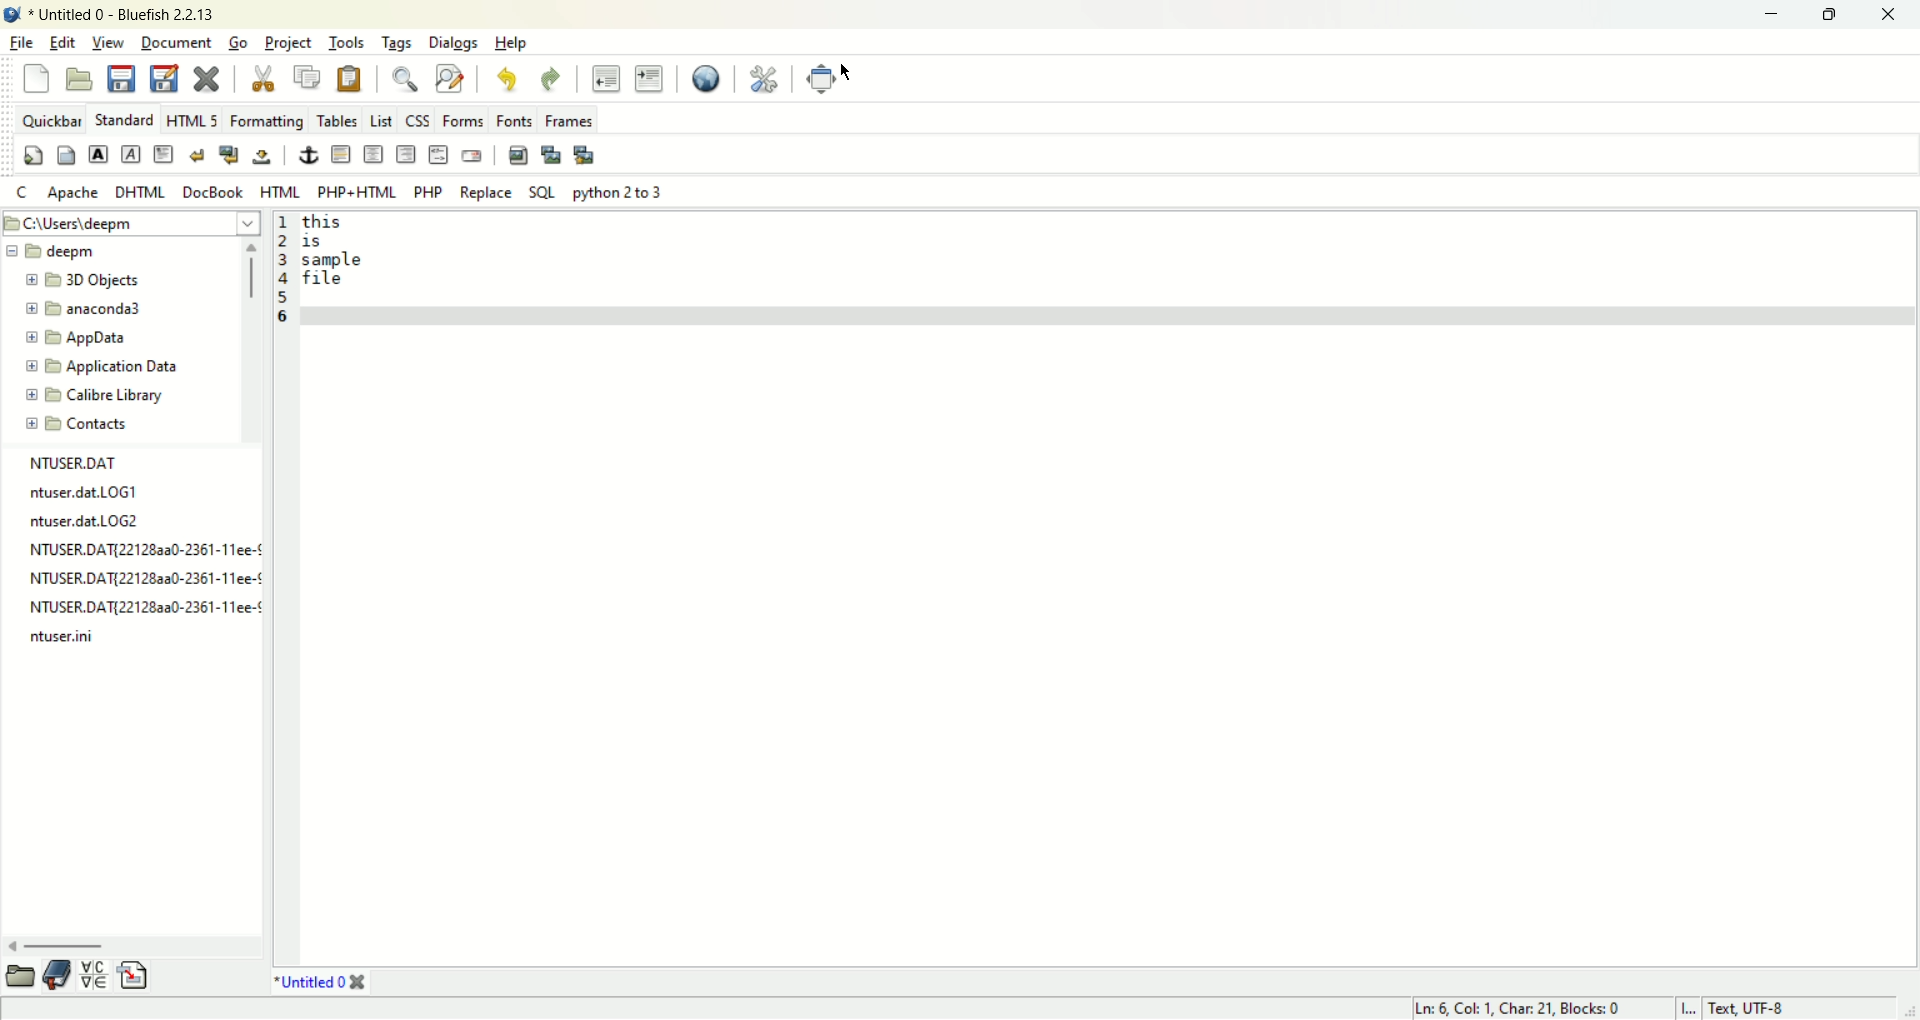 The image size is (1920, 1020). I want to click on dialogs, so click(453, 43).